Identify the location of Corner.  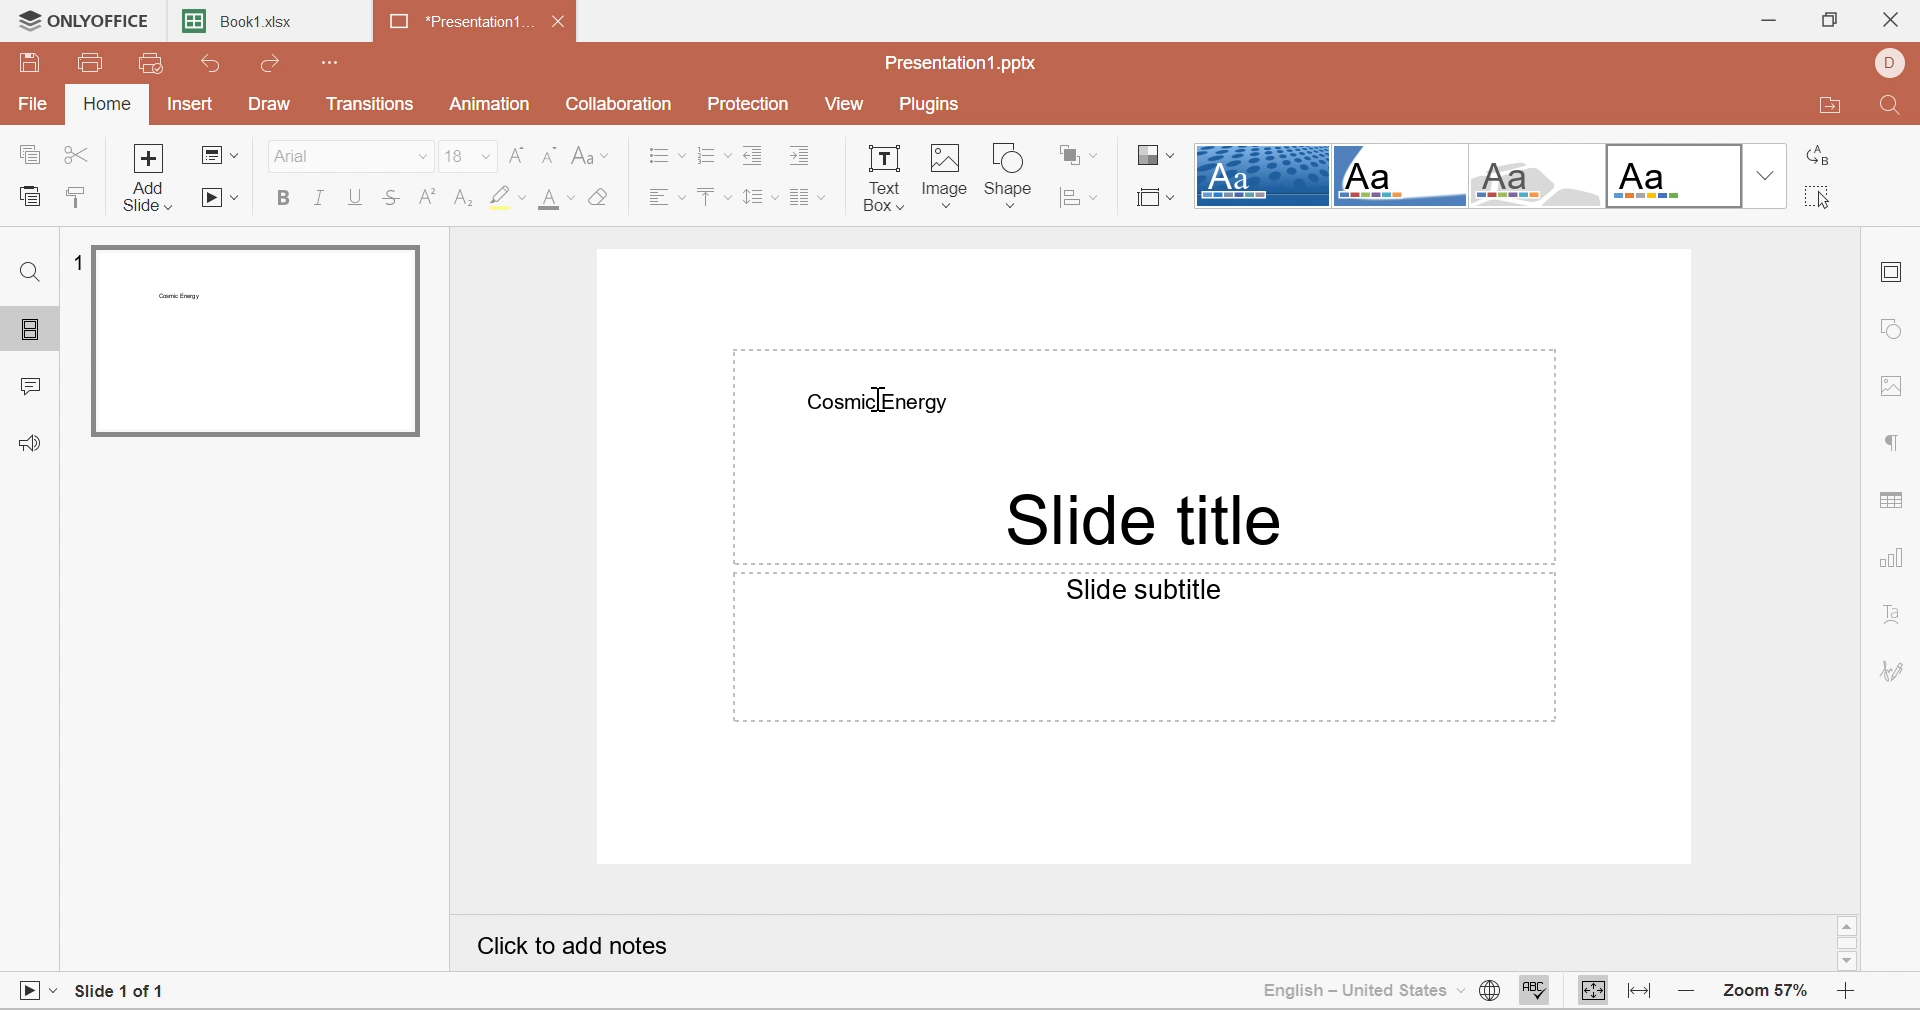
(1405, 178).